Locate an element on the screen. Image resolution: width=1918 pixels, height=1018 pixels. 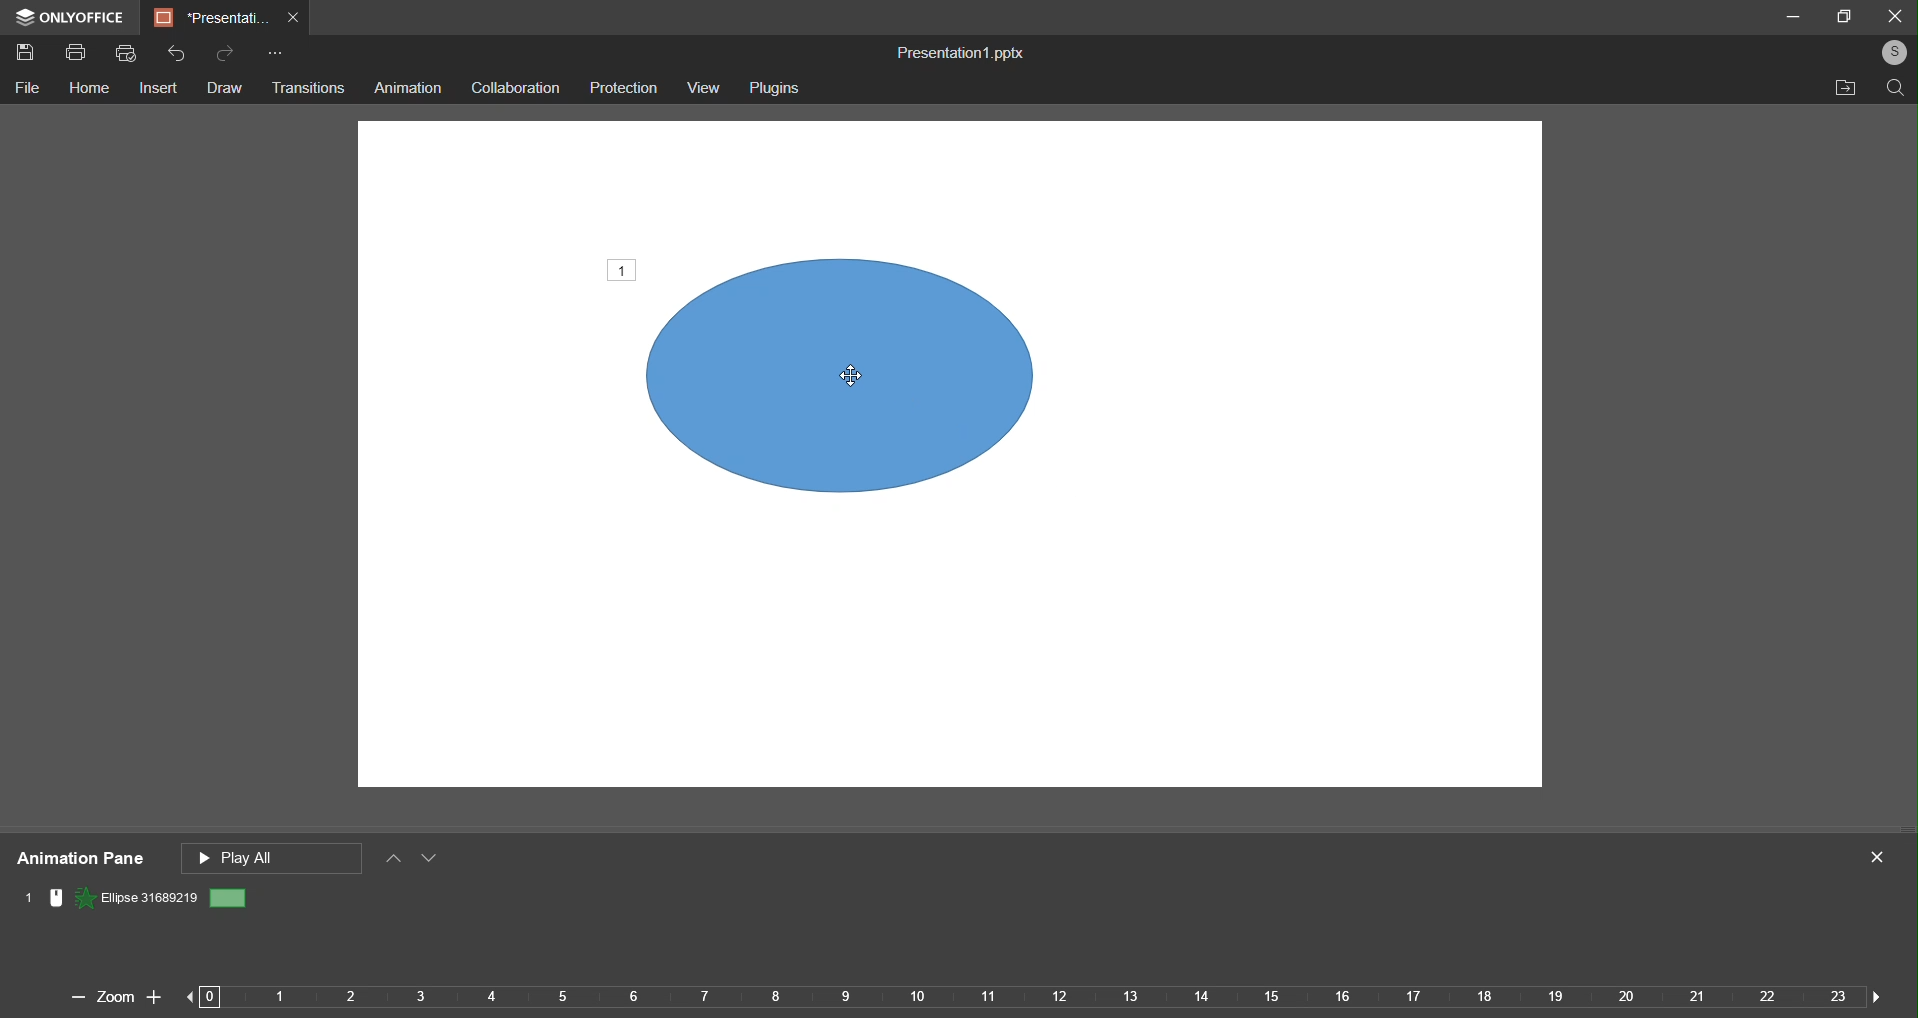
cursor is located at coordinates (857, 377).